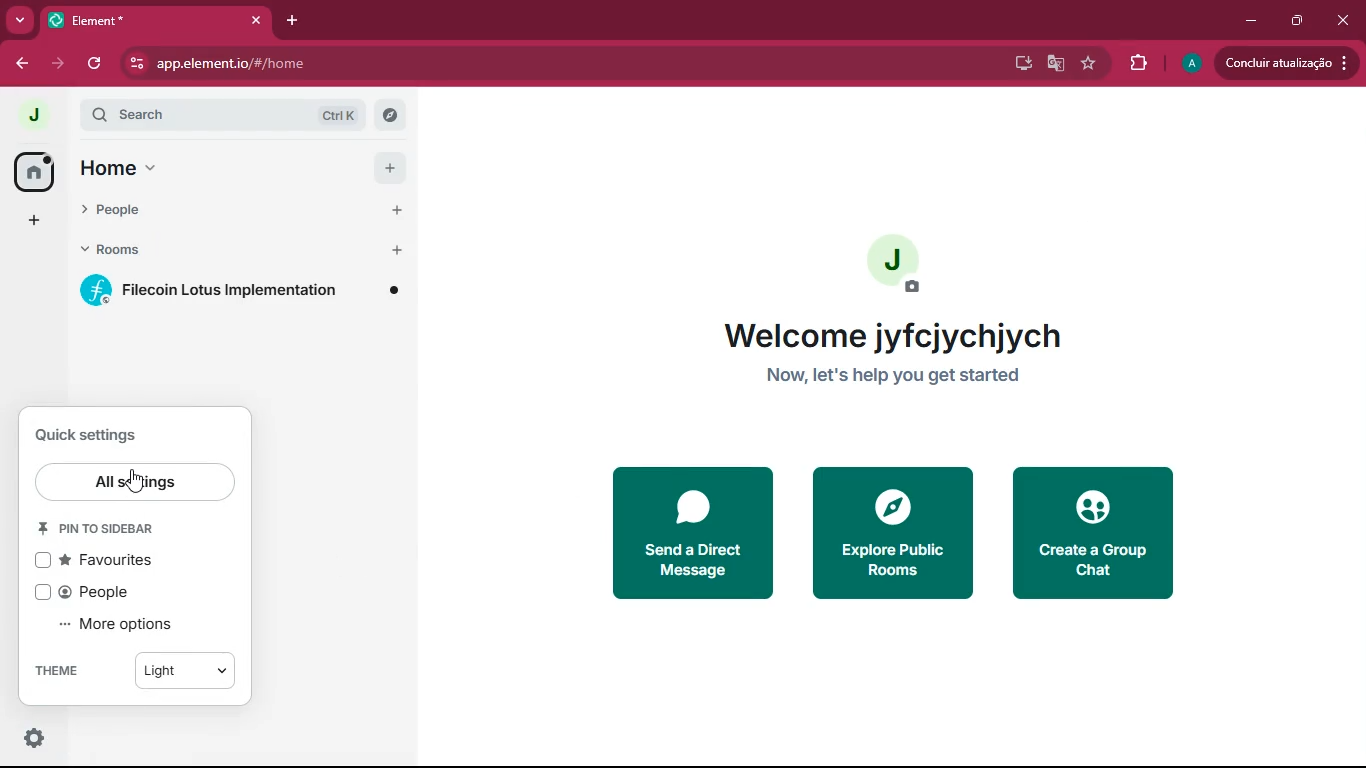  Describe the element at coordinates (1138, 63) in the screenshot. I see `extensions` at that location.